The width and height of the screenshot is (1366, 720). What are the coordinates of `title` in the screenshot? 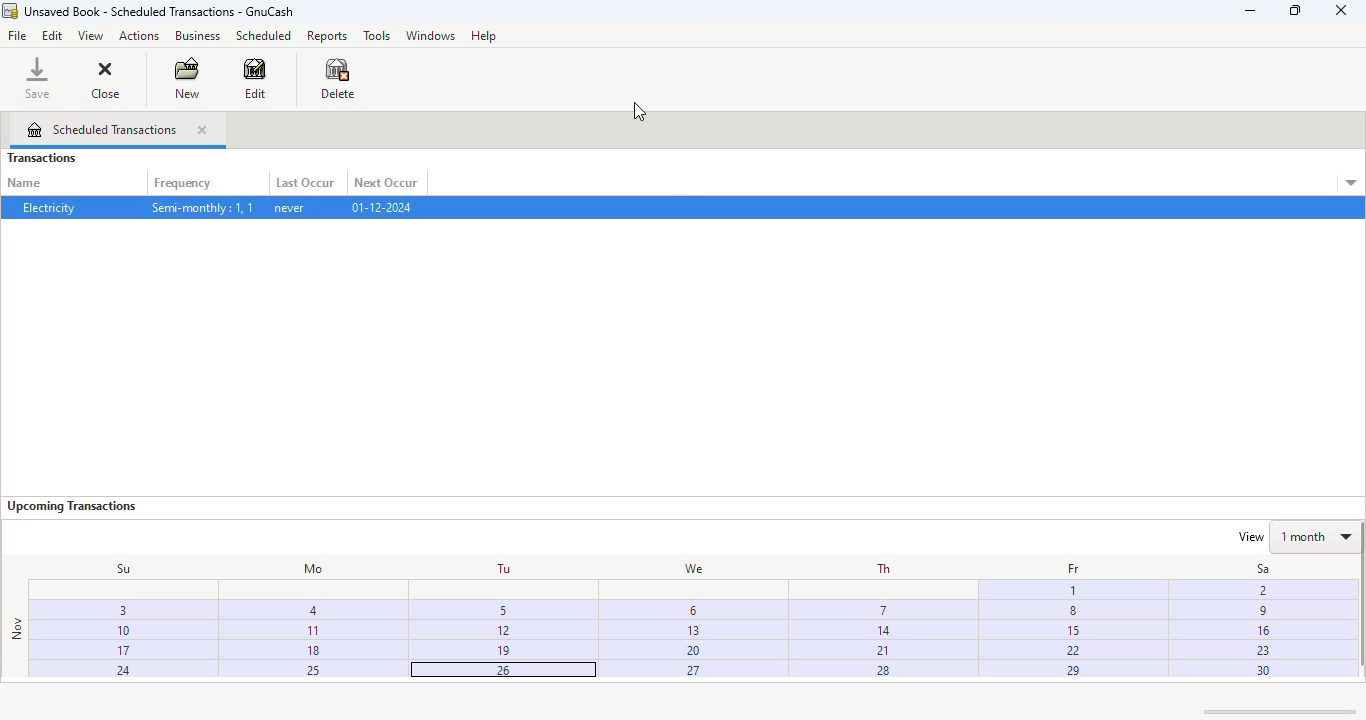 It's located at (160, 11).